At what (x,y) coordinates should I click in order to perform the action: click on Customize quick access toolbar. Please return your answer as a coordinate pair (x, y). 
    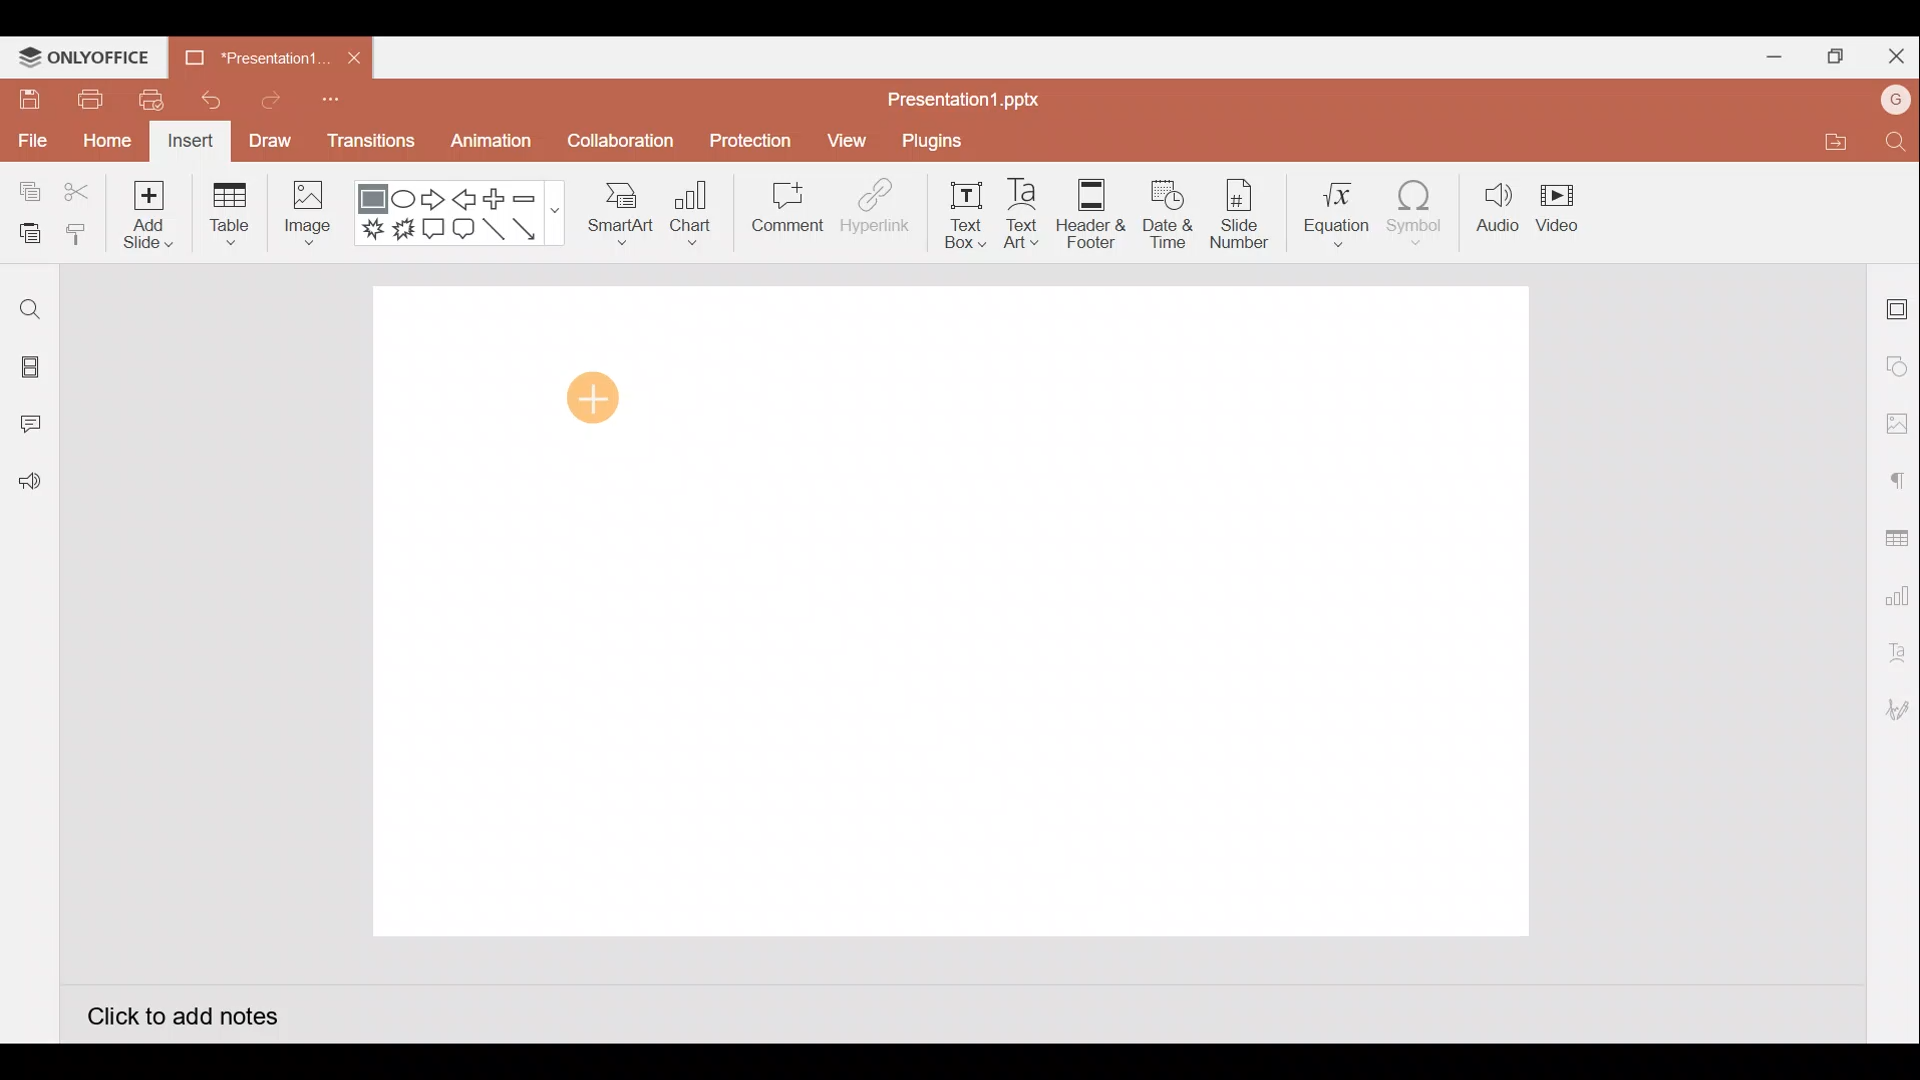
    Looking at the image, I should click on (337, 106).